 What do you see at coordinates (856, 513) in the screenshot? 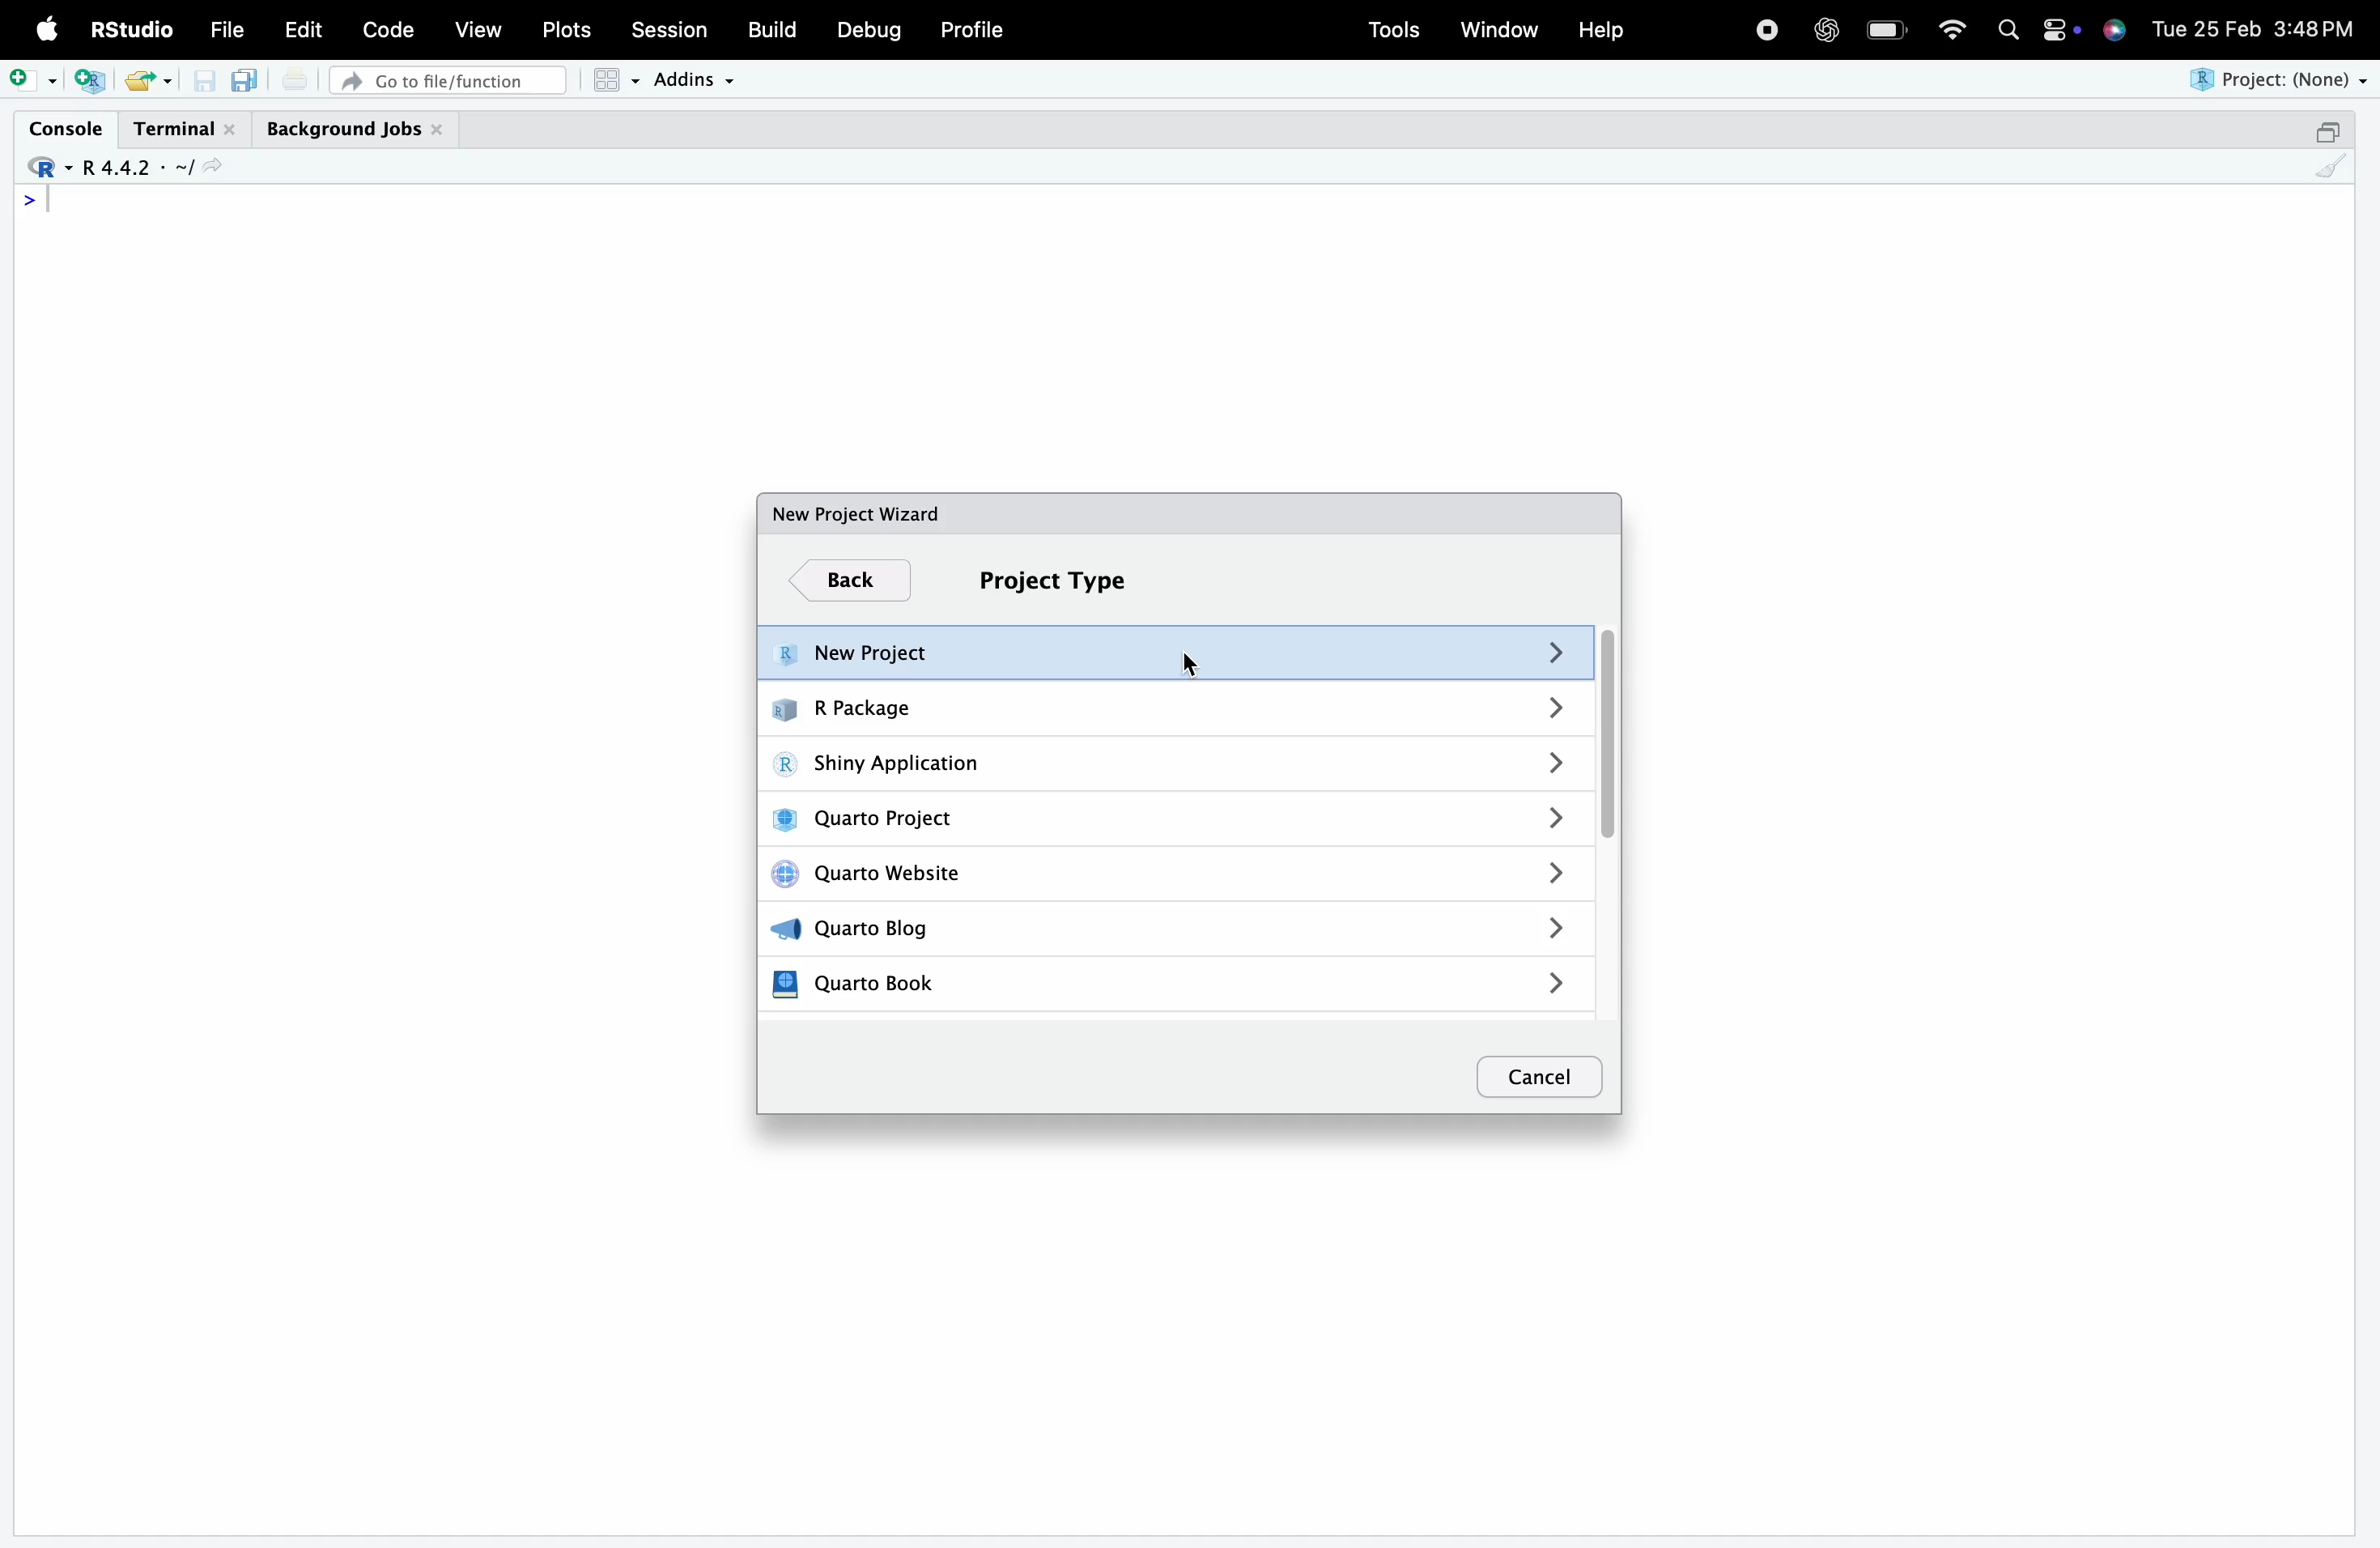
I see `New Project Wizard` at bounding box center [856, 513].